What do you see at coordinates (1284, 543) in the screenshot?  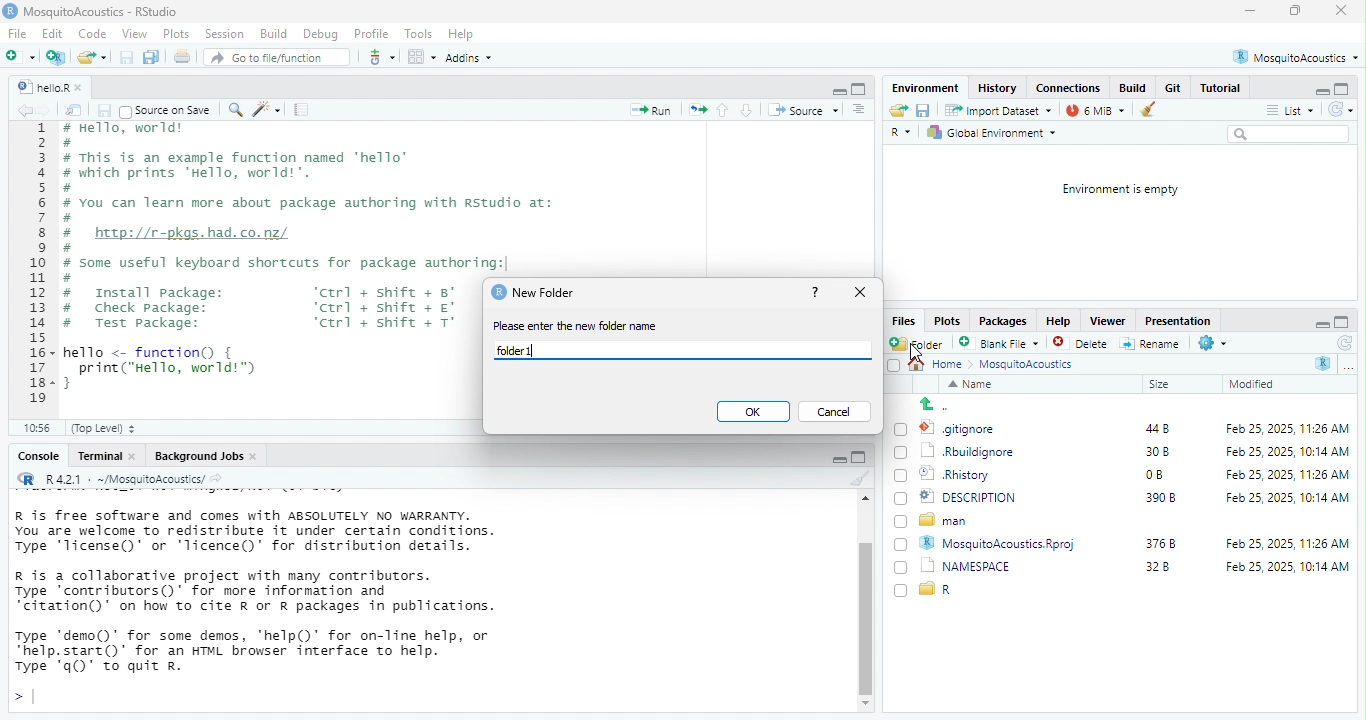 I see `Feb 25, 2025, 11:26 AM` at bounding box center [1284, 543].